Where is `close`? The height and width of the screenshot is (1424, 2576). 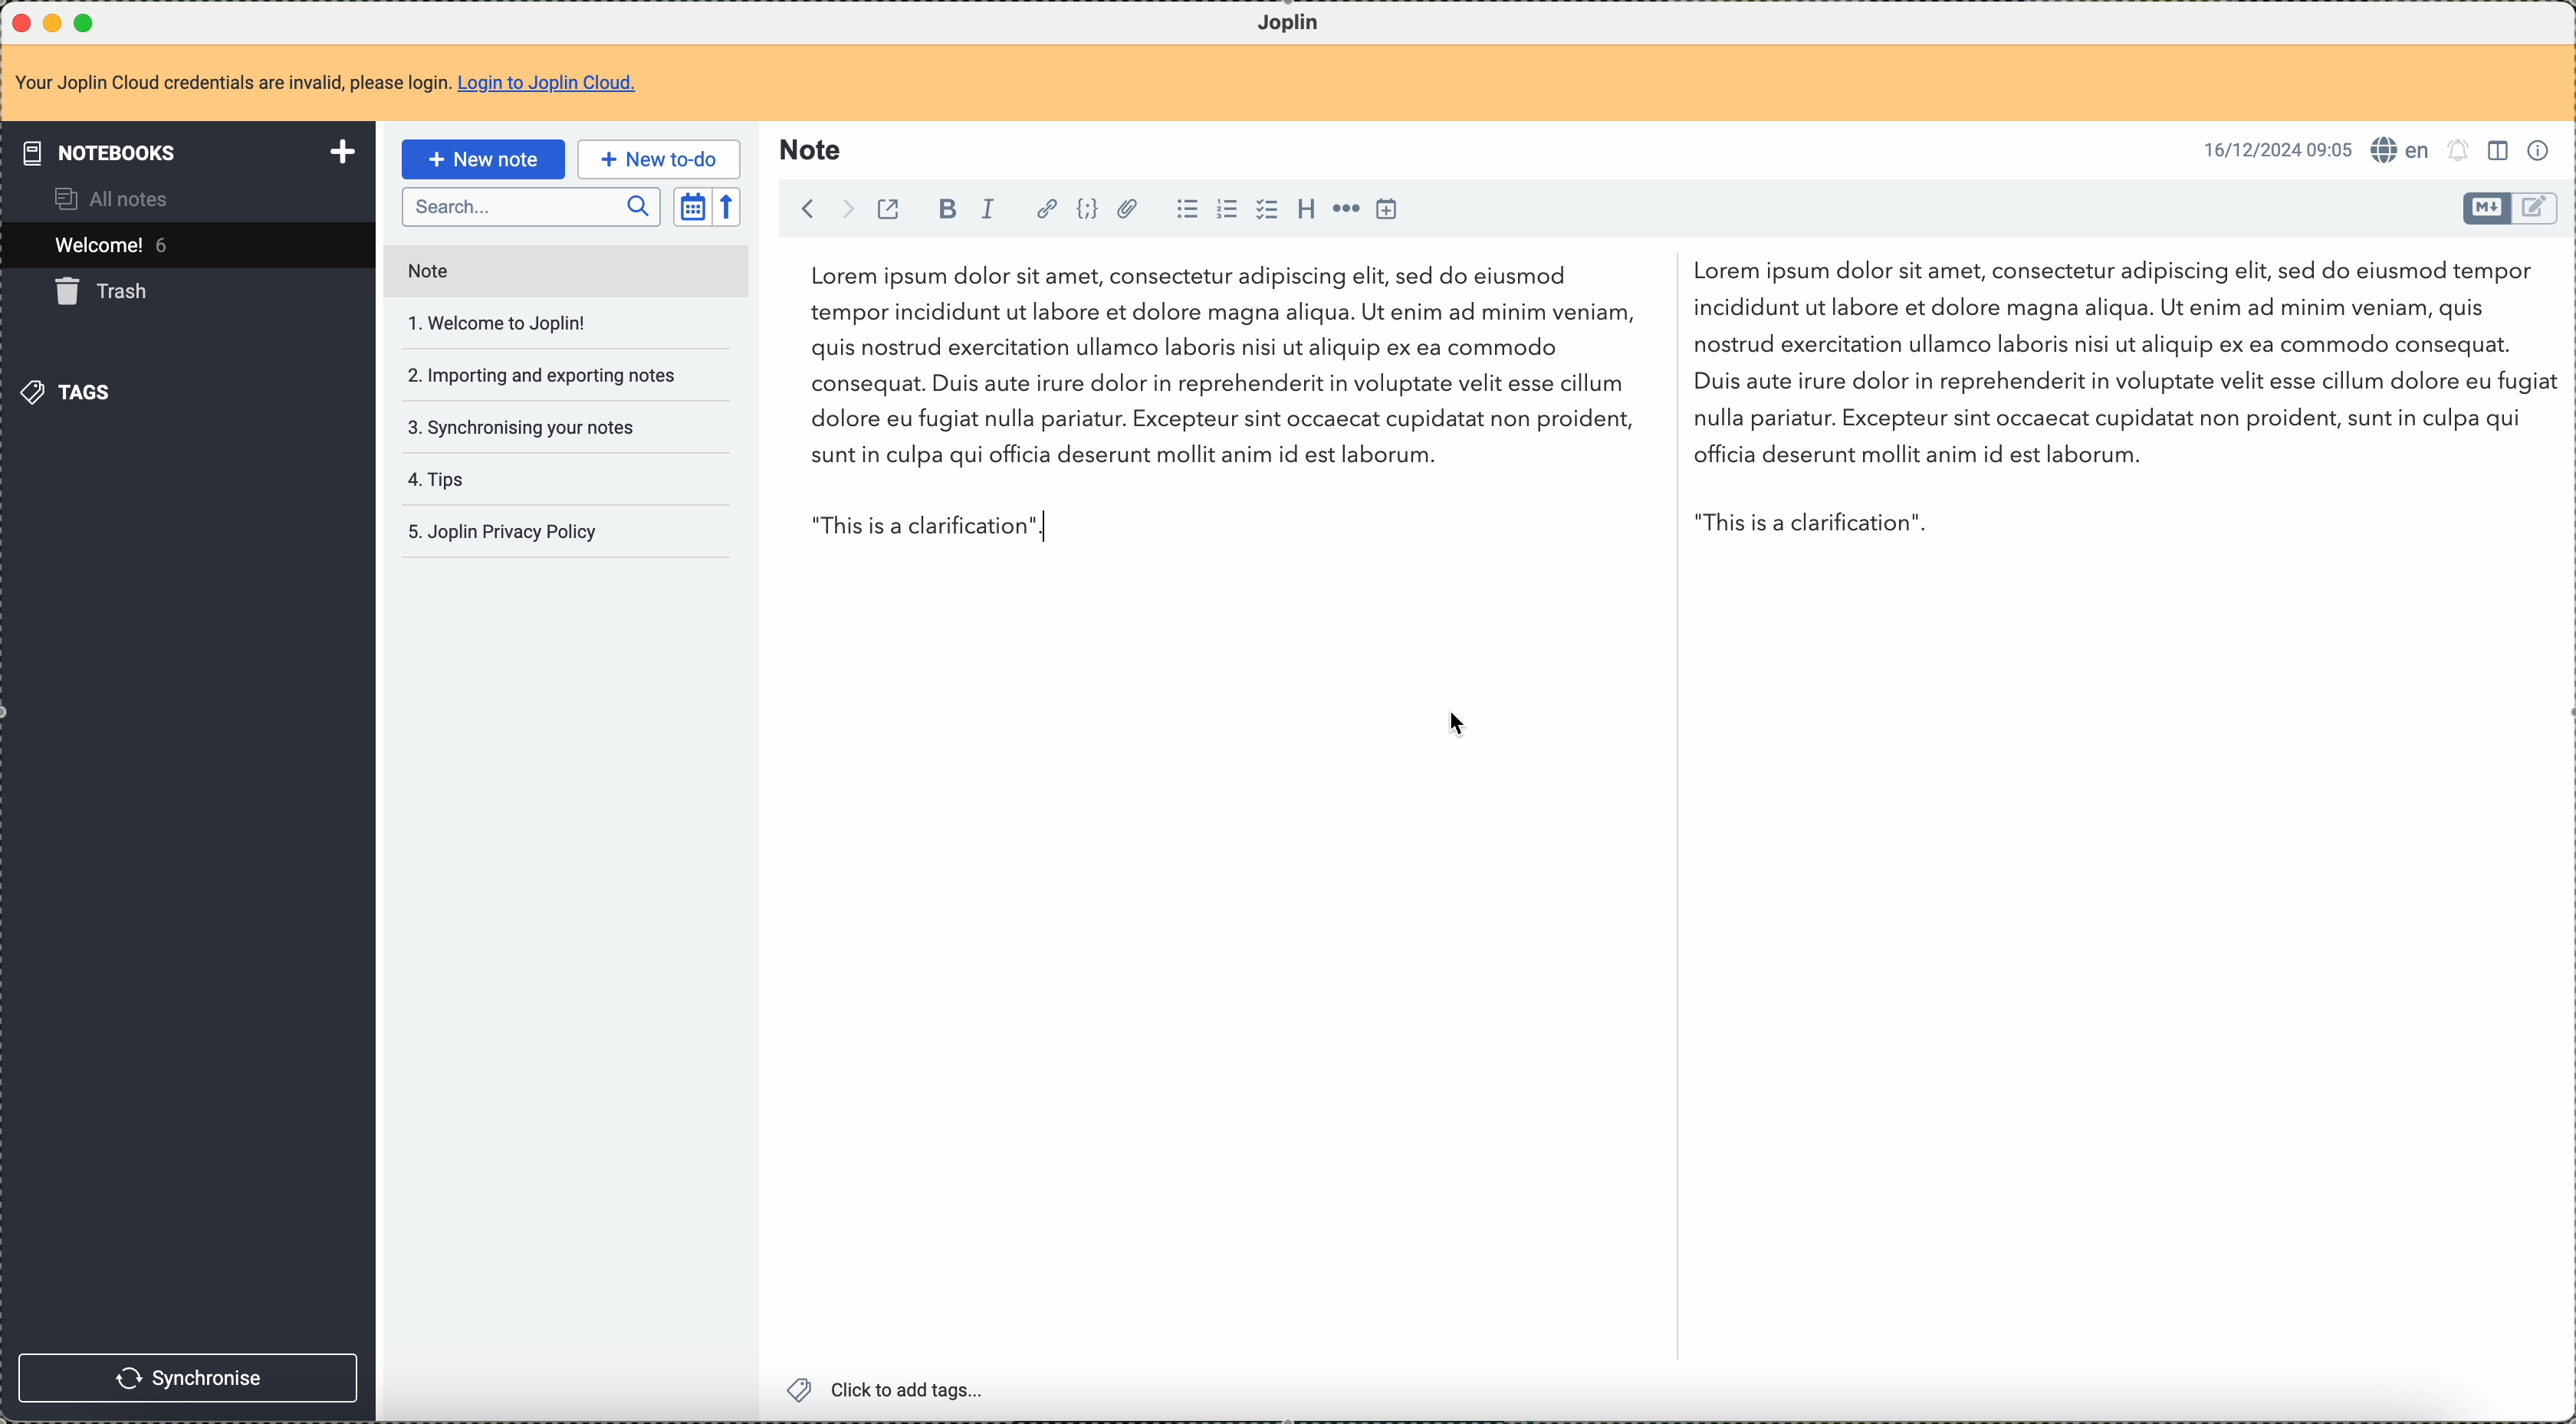
close is located at coordinates (18, 19).